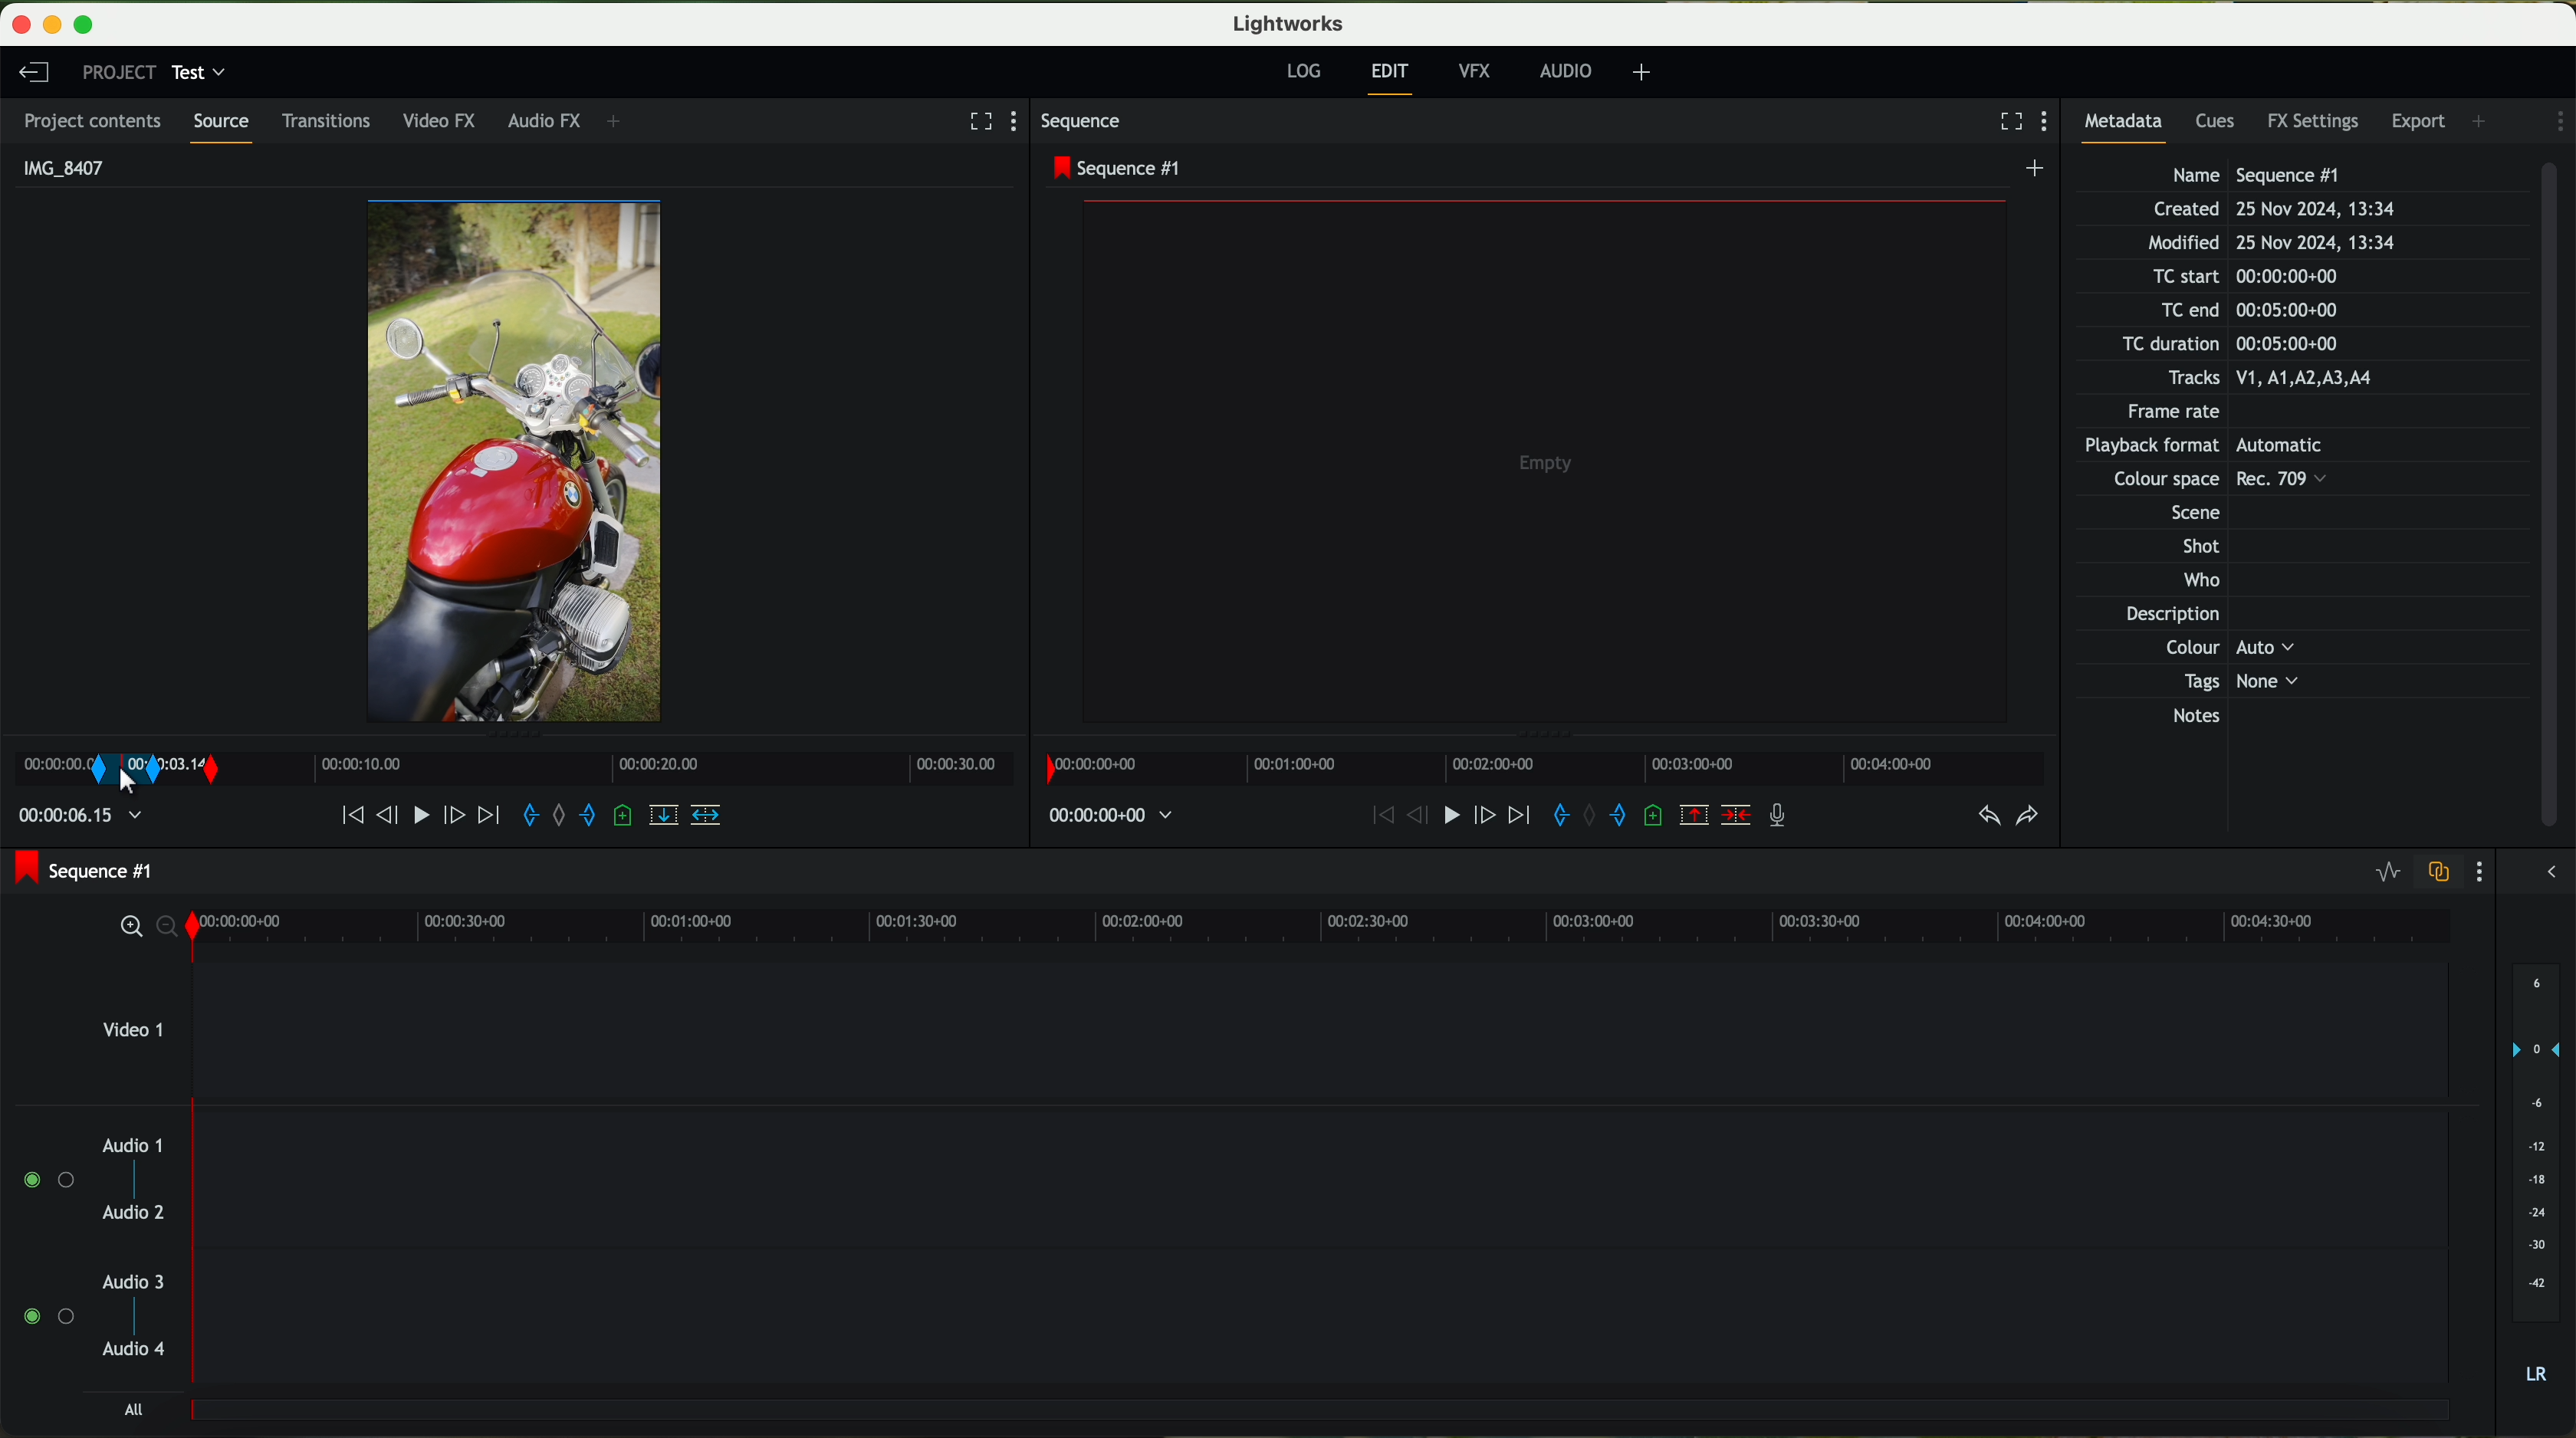 The height and width of the screenshot is (1438, 2576). Describe the element at coordinates (2226, 648) in the screenshot. I see `` at that location.